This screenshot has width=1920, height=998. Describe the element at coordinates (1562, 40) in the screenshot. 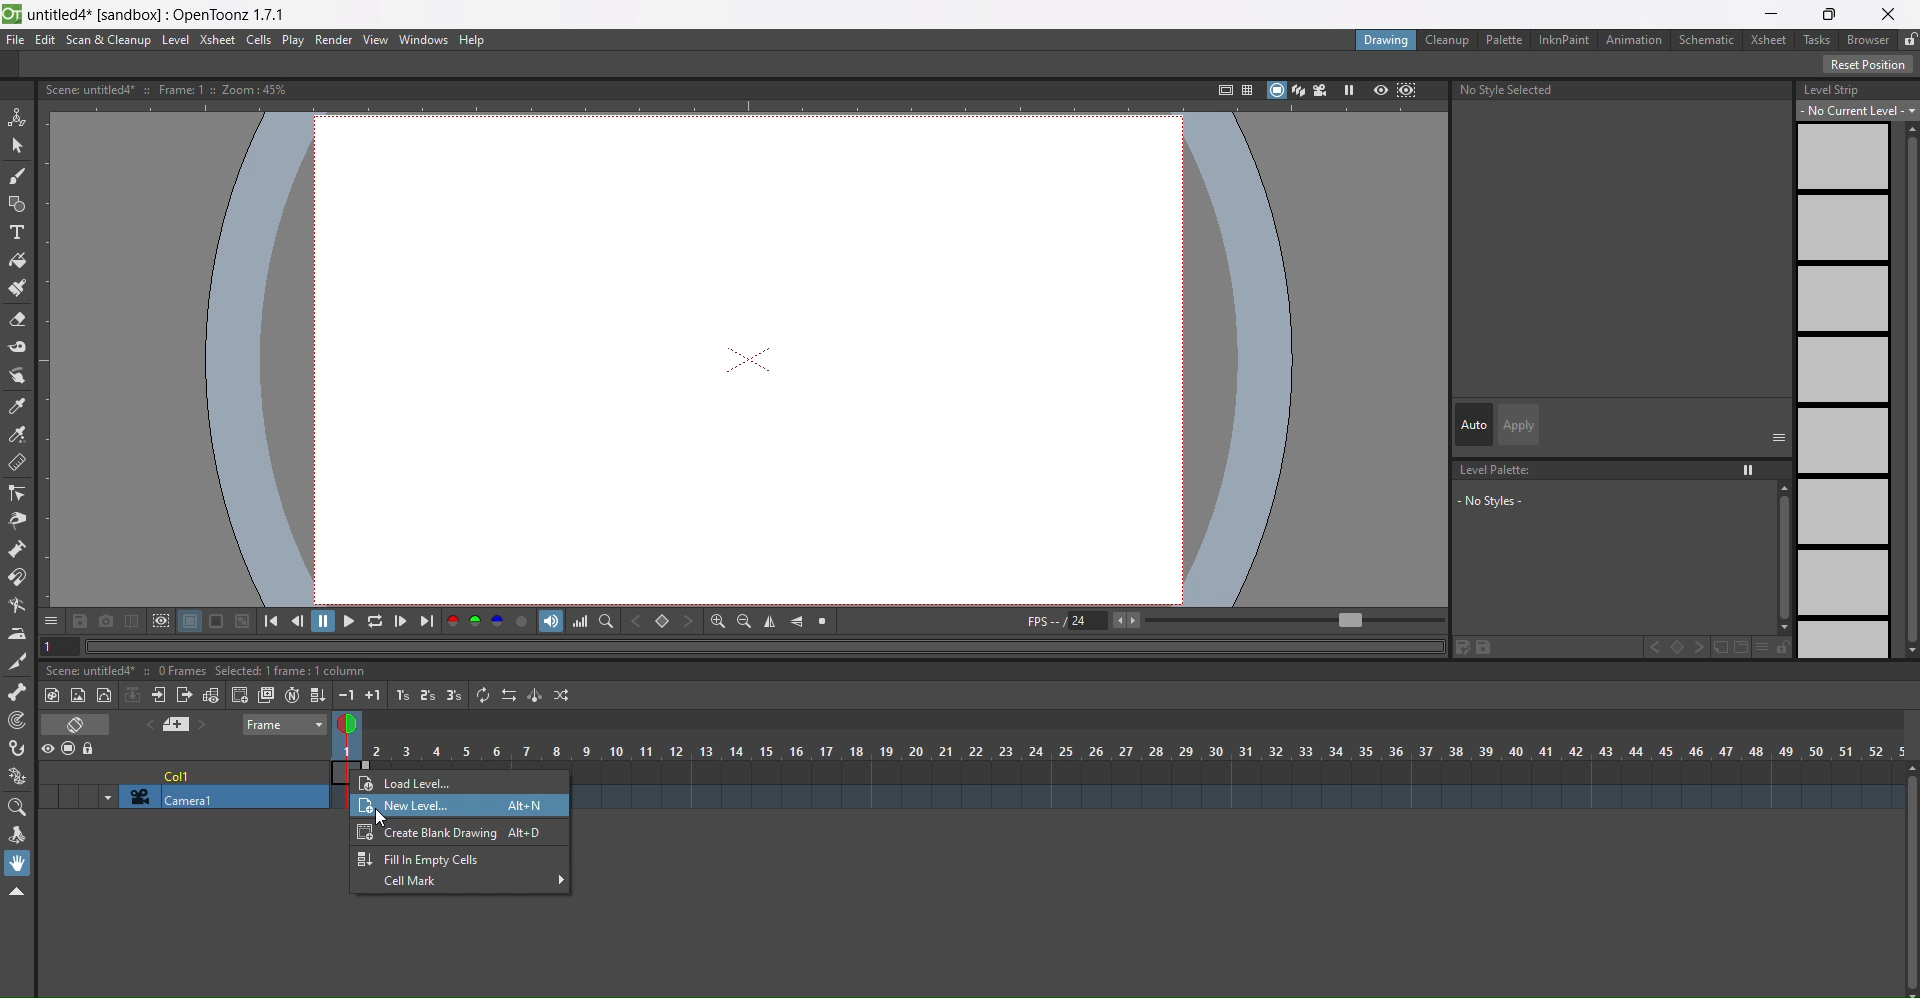

I see `inknpaint` at that location.